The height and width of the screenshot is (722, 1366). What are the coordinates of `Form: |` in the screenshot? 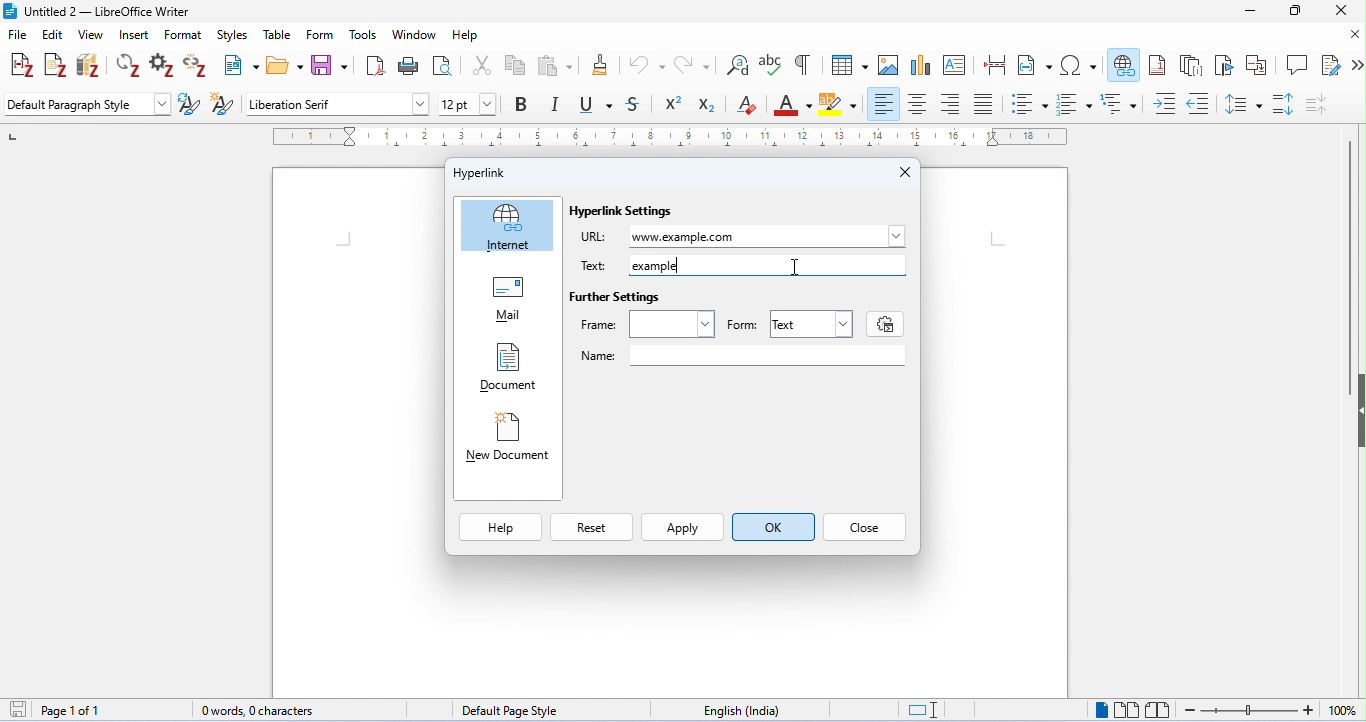 It's located at (742, 322).